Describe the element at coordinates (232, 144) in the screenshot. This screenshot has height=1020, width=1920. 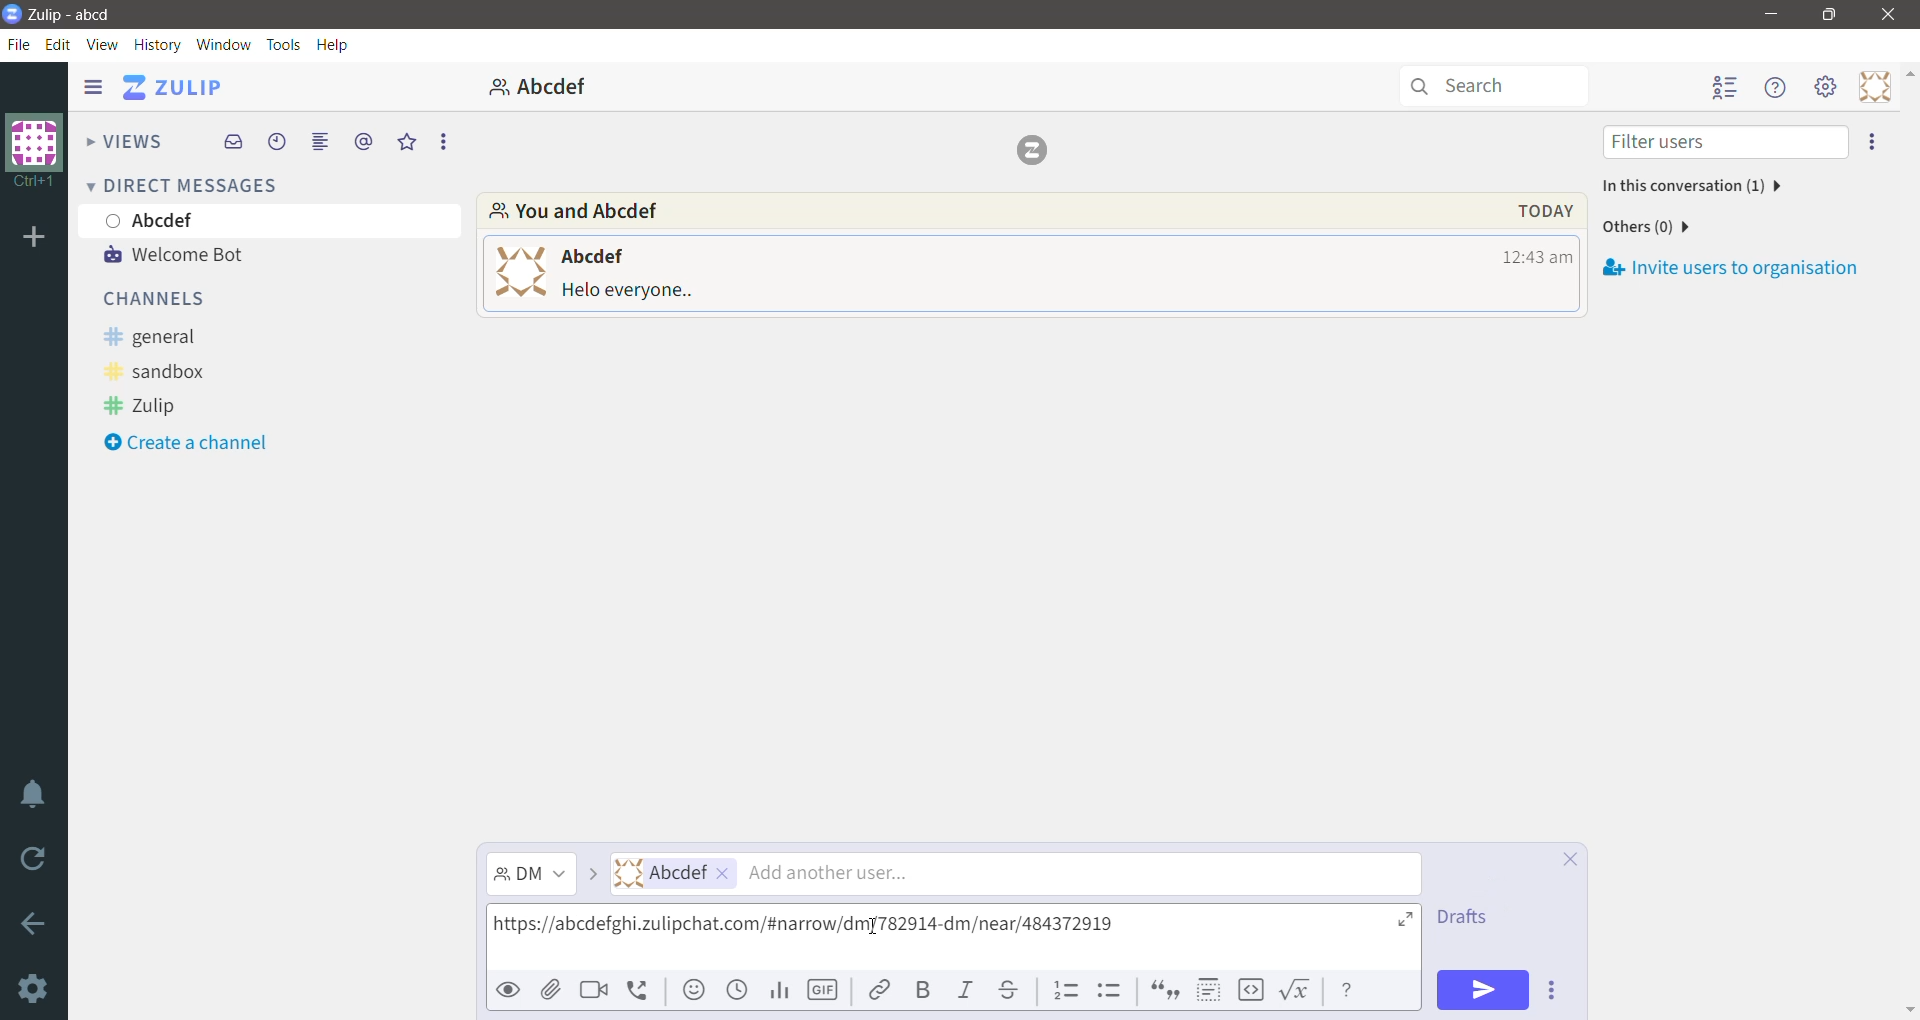
I see `Inbox` at that location.